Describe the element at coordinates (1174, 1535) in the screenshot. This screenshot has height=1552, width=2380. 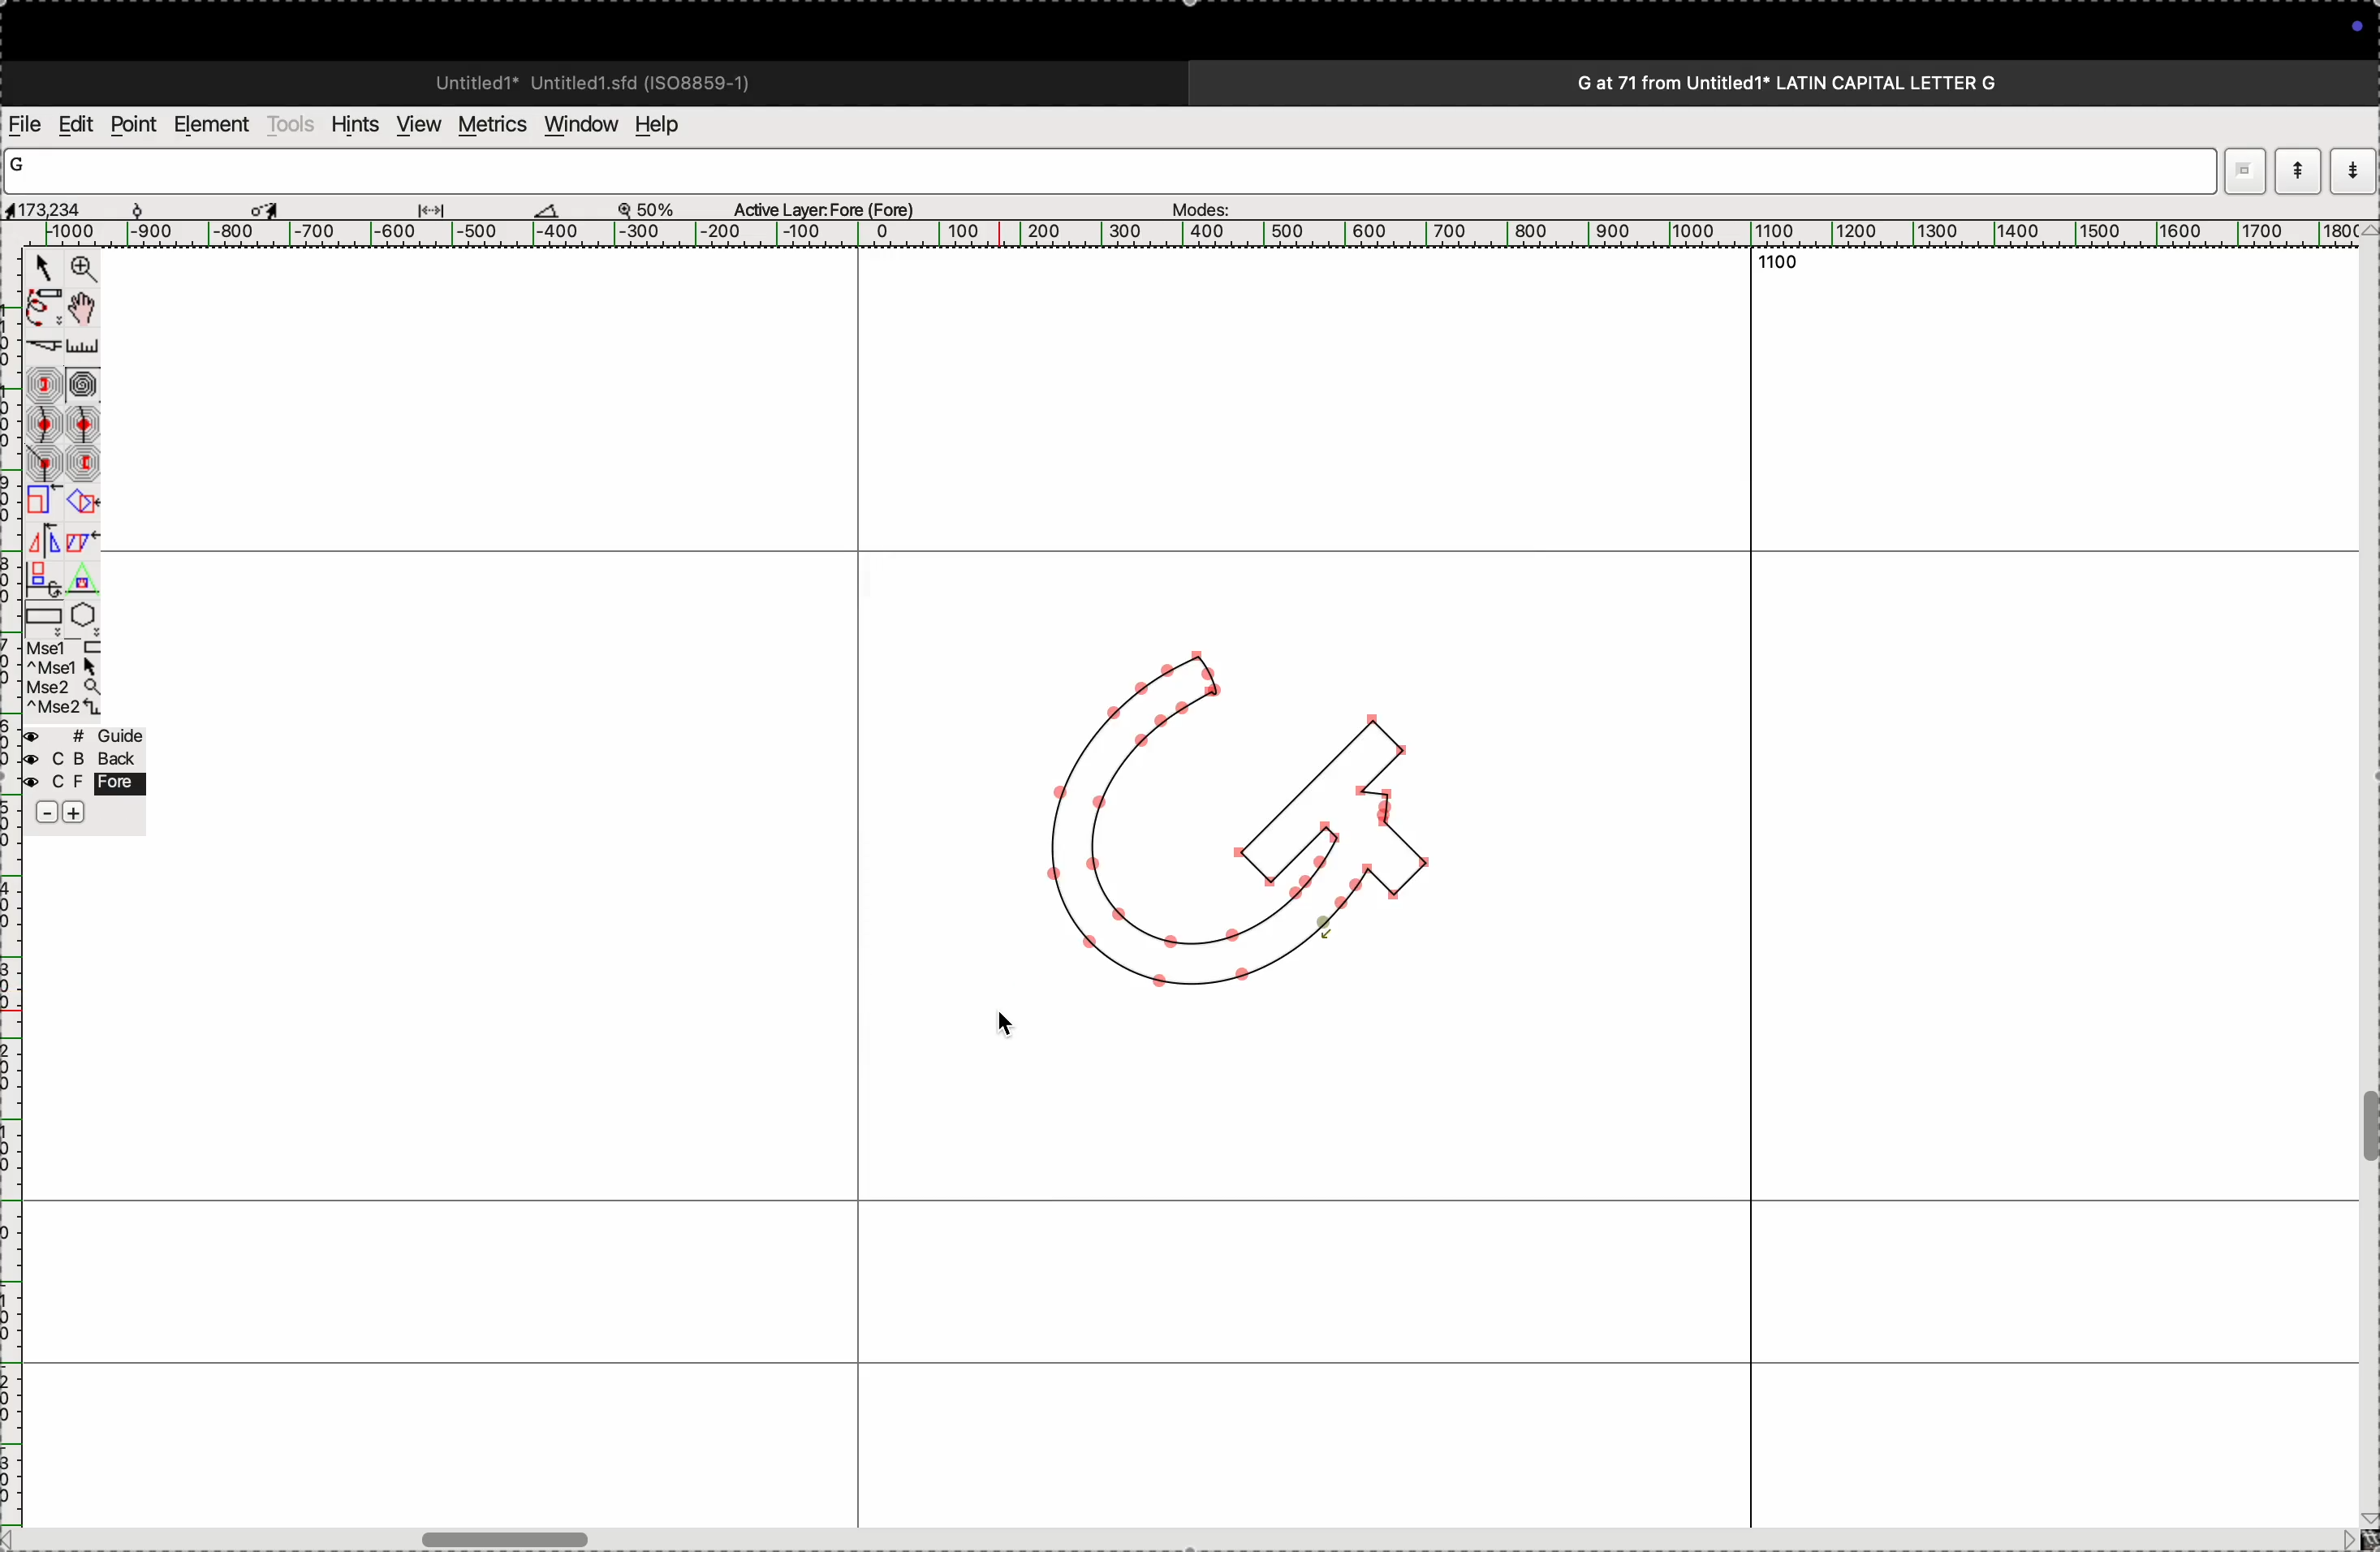
I see `horizontal scrollbar` at that location.